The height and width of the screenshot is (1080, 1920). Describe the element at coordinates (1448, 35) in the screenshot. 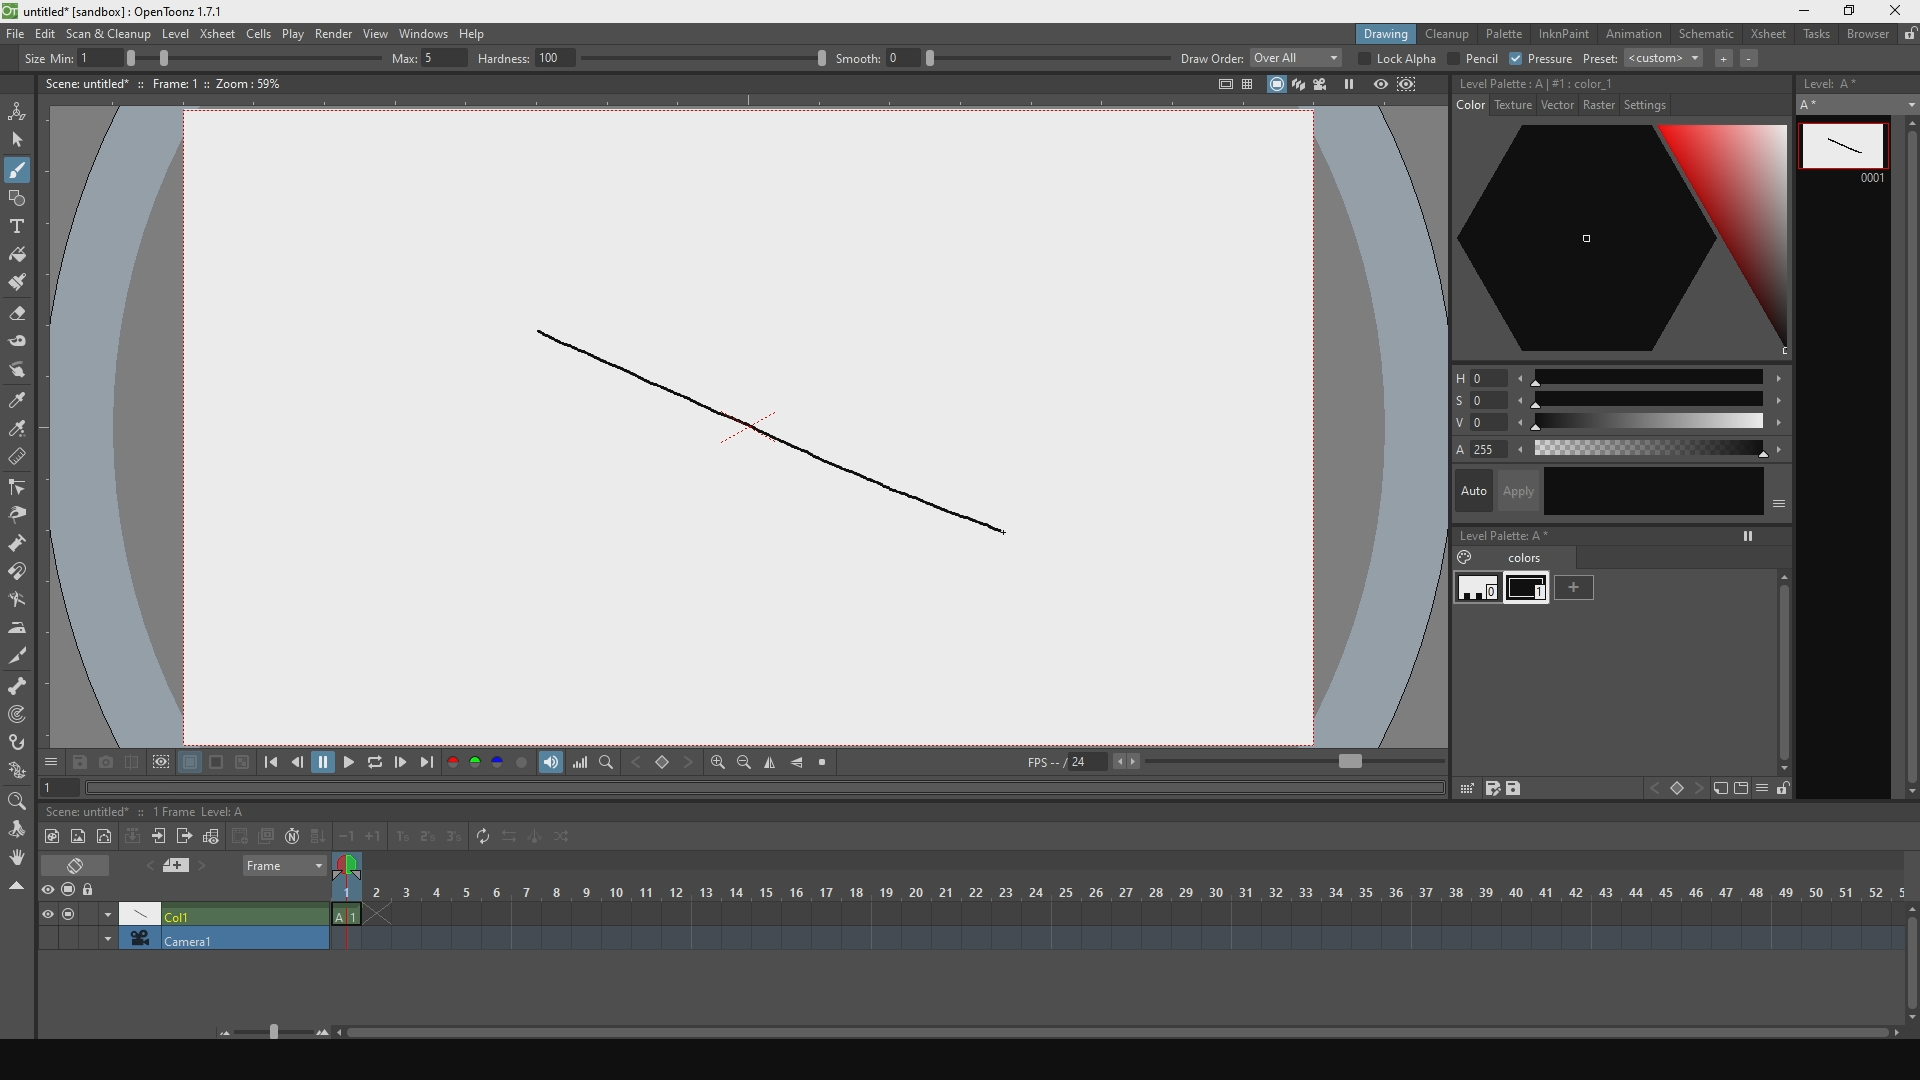

I see `cleanup` at that location.